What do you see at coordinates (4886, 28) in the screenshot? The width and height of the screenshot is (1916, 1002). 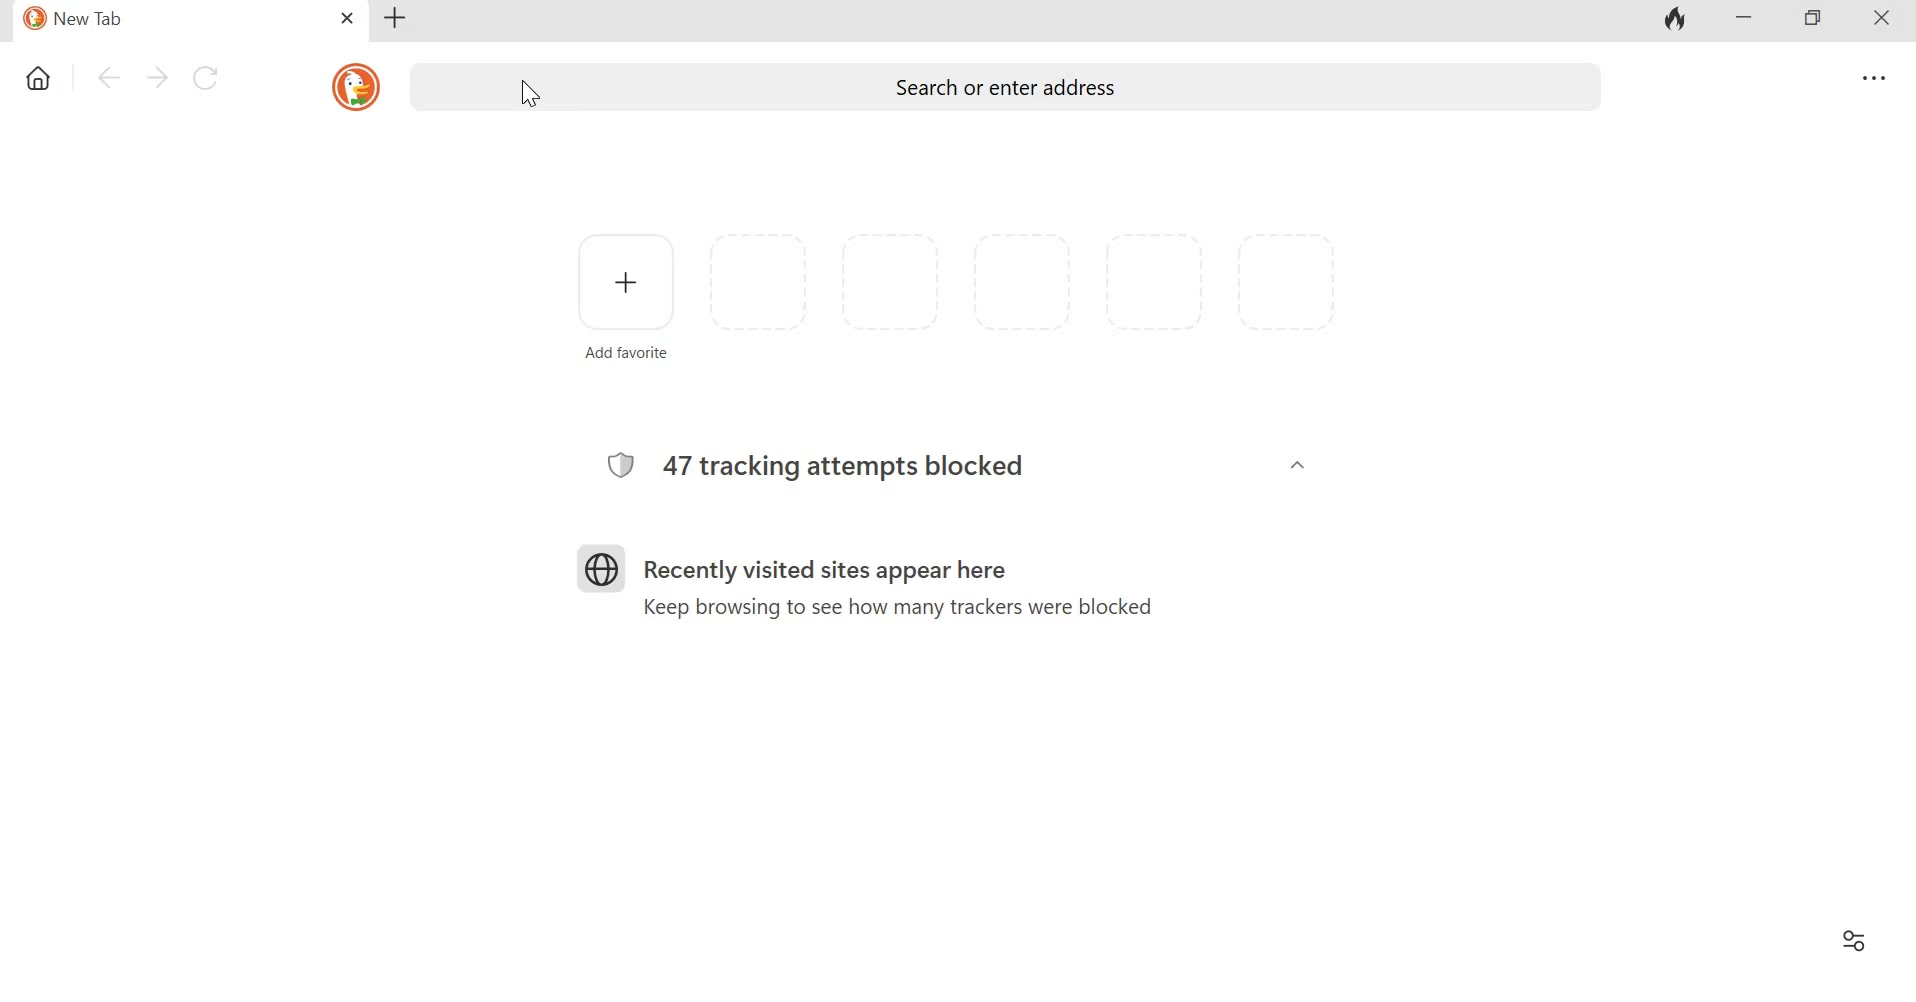 I see `` at bounding box center [4886, 28].